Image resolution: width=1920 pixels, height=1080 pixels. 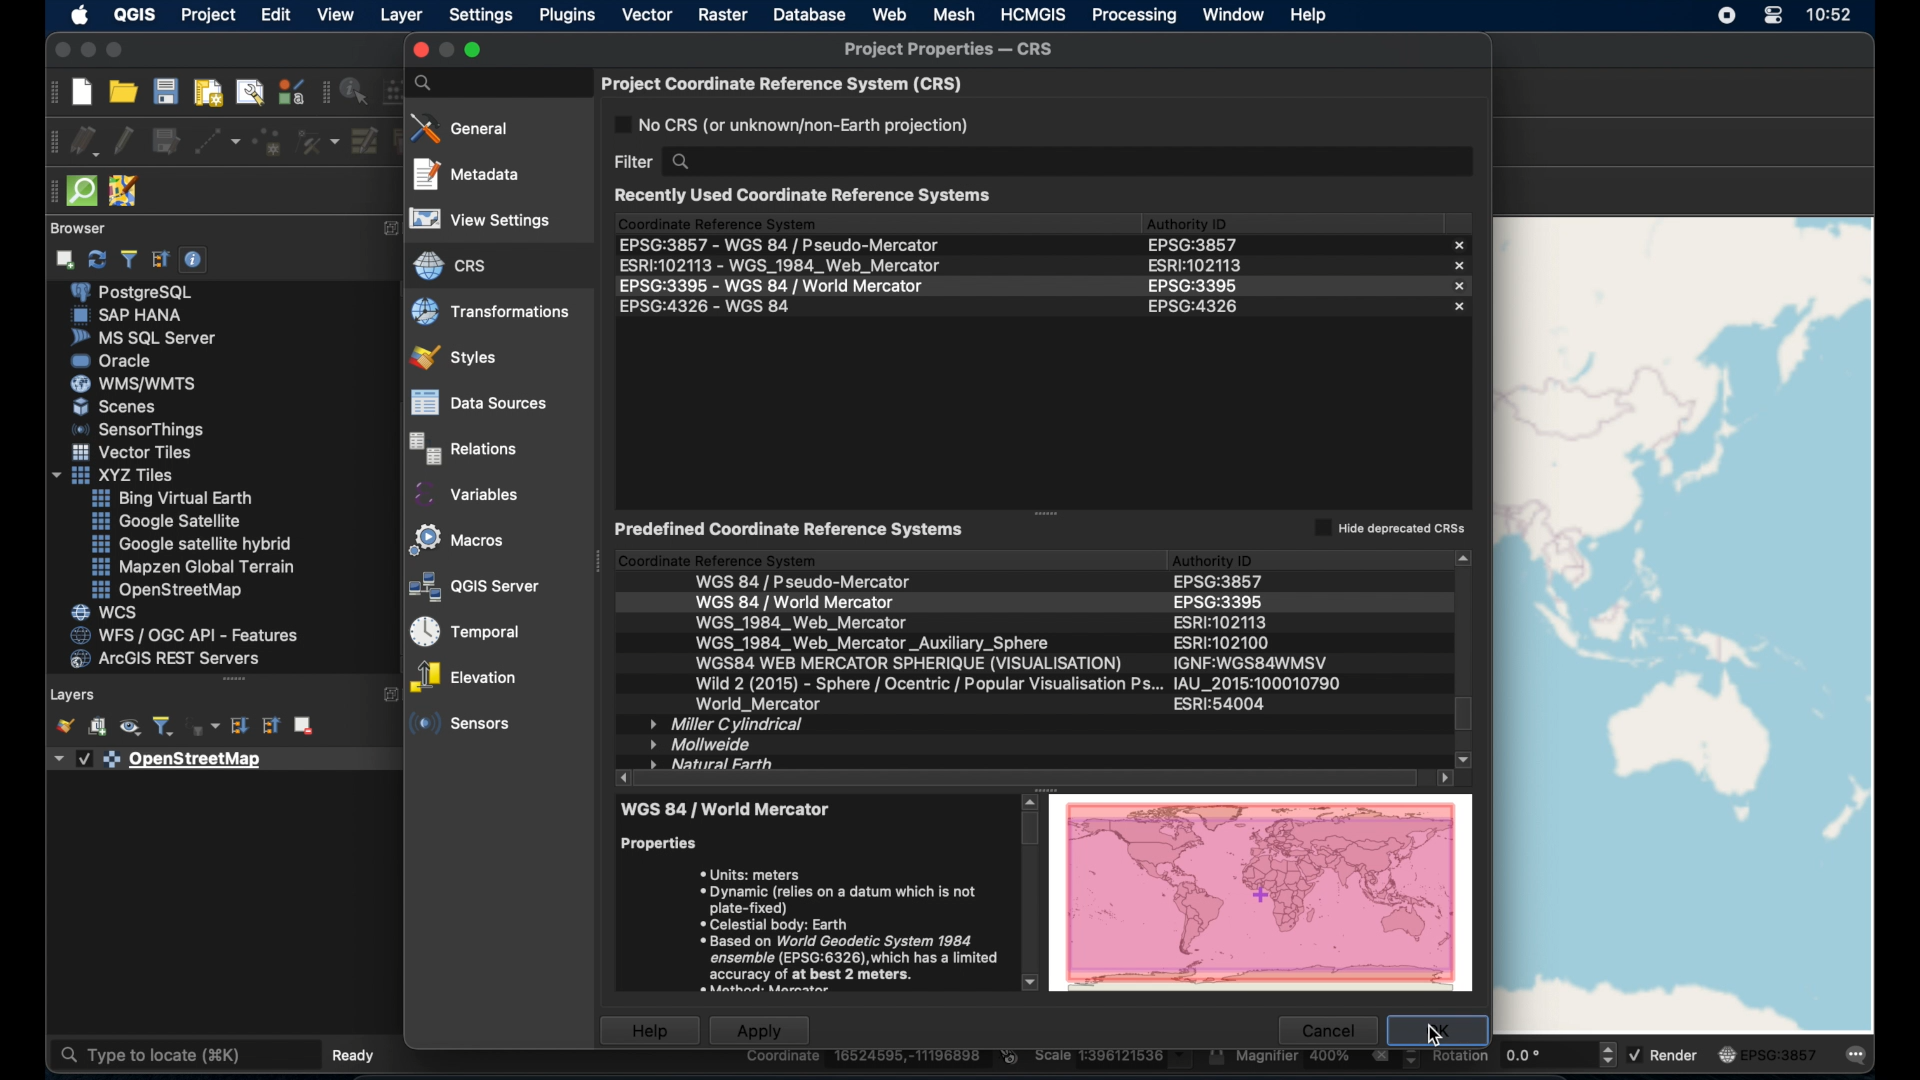 I want to click on collapse all, so click(x=159, y=259).